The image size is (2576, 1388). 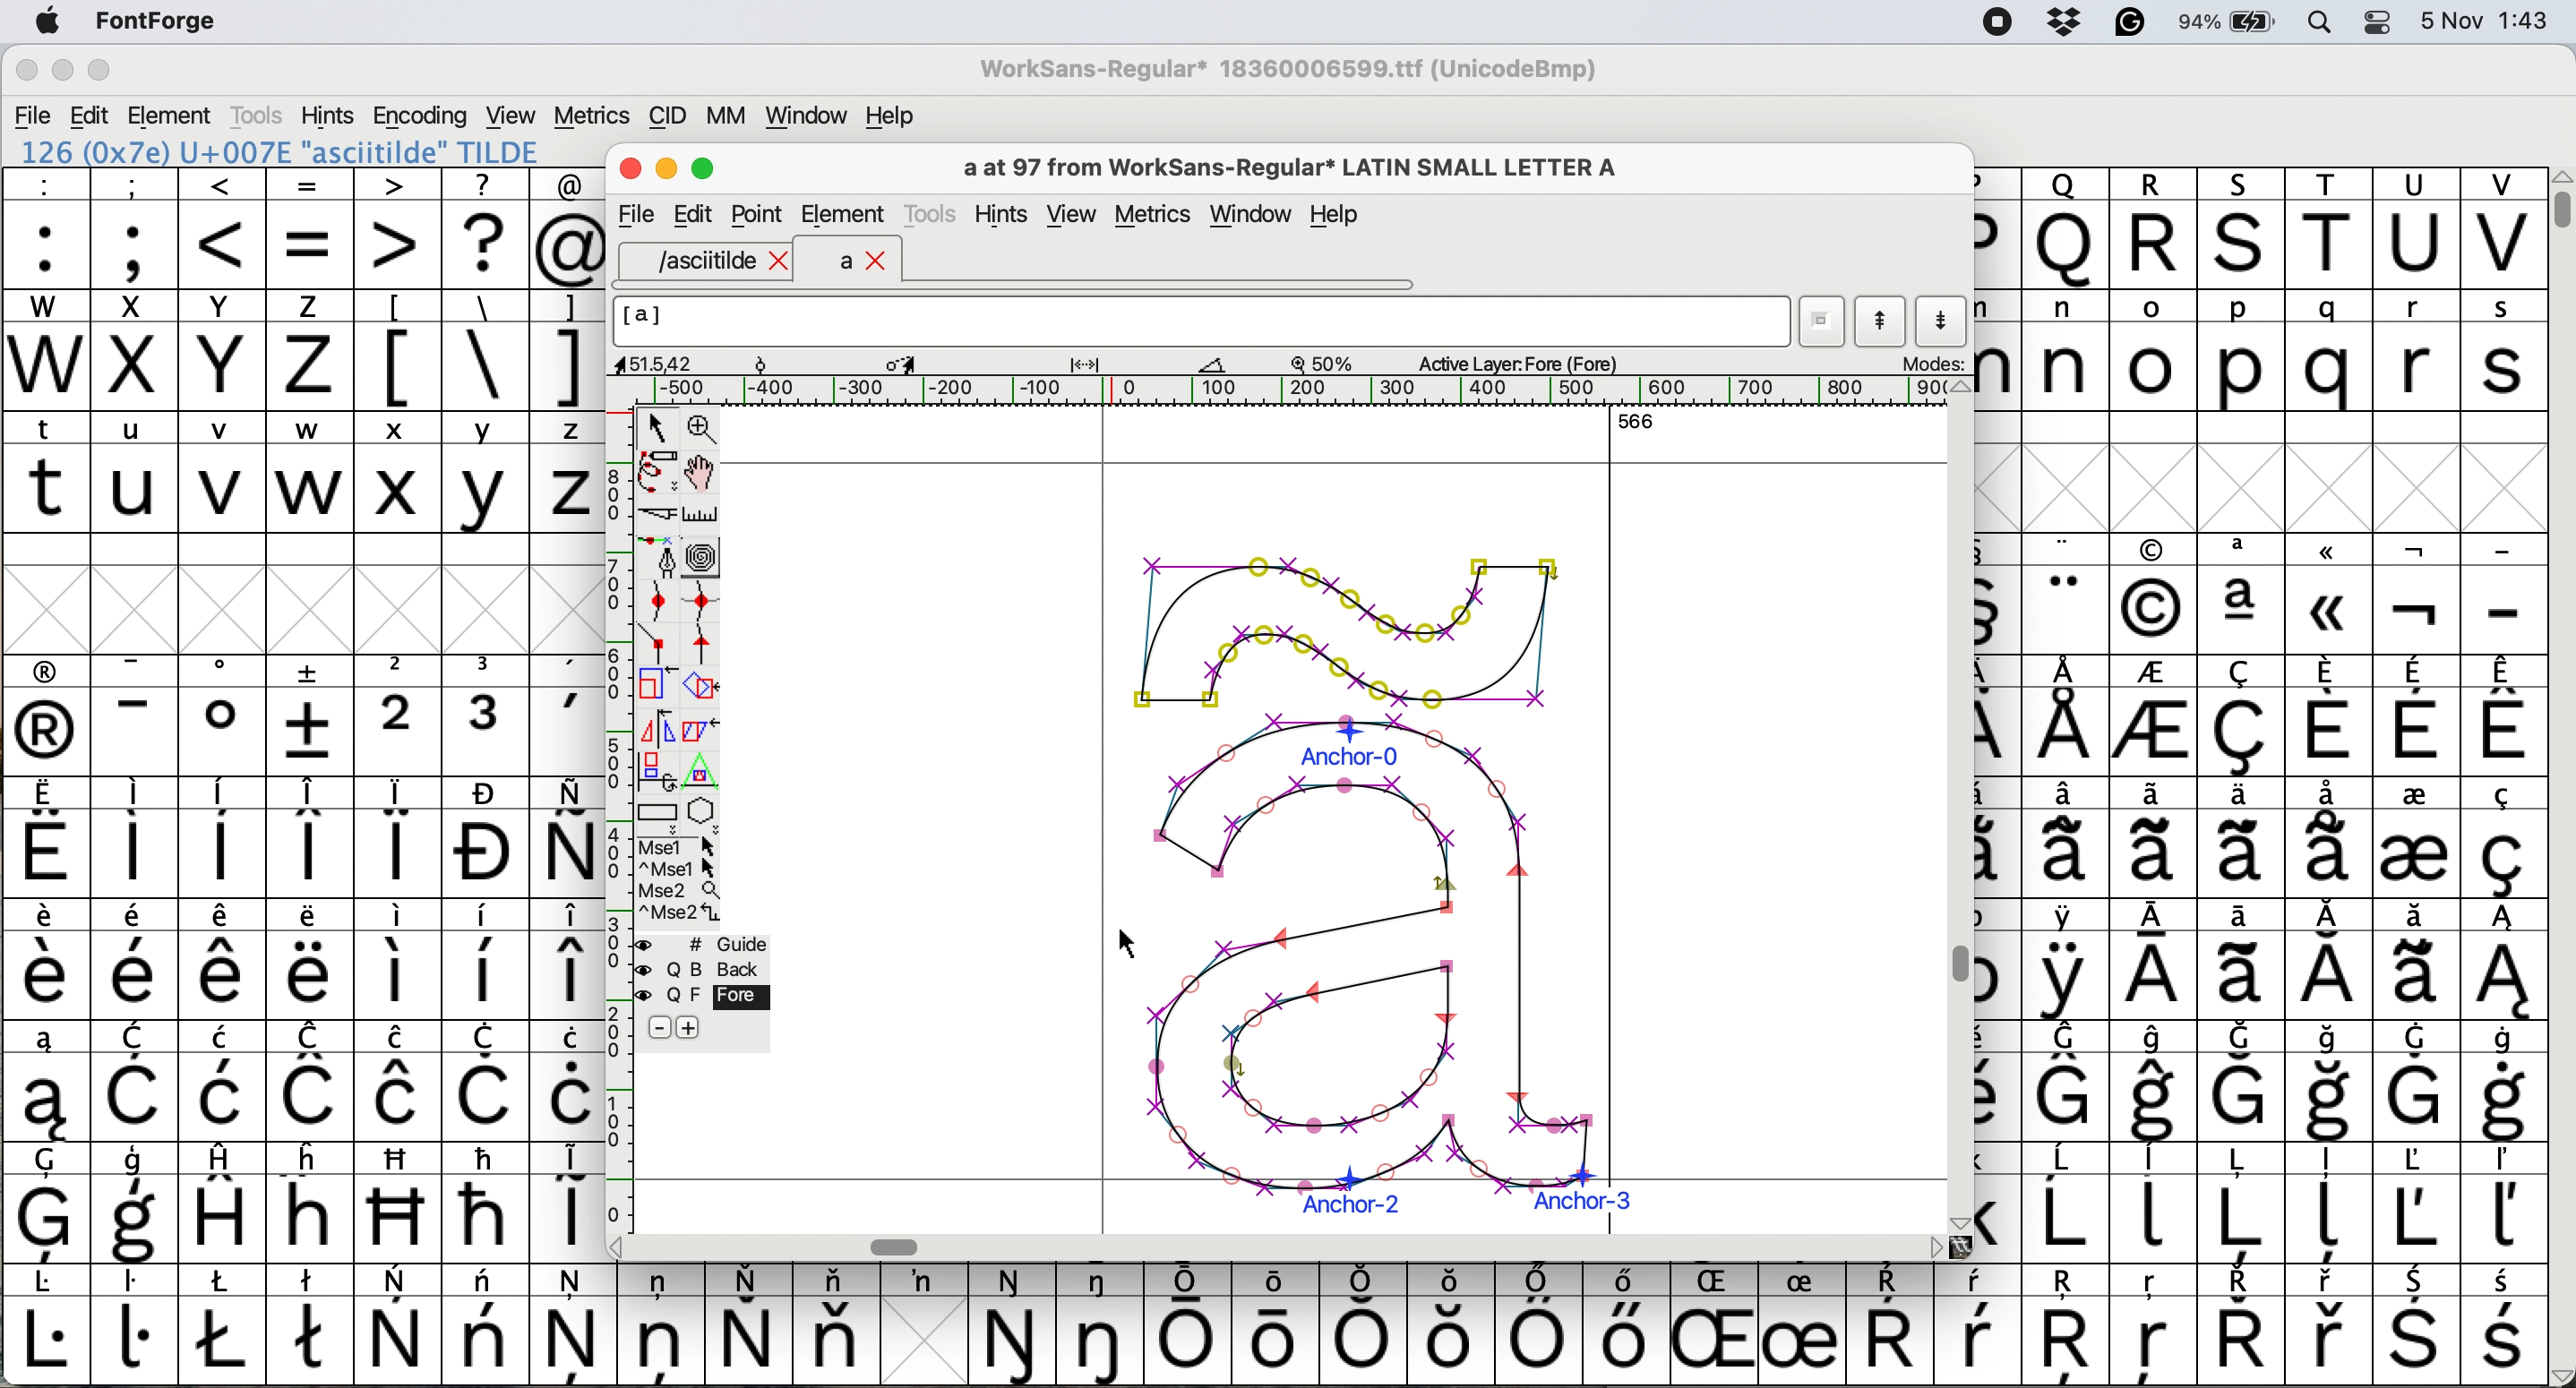 What do you see at coordinates (400, 1326) in the screenshot?
I see `symbol` at bounding box center [400, 1326].